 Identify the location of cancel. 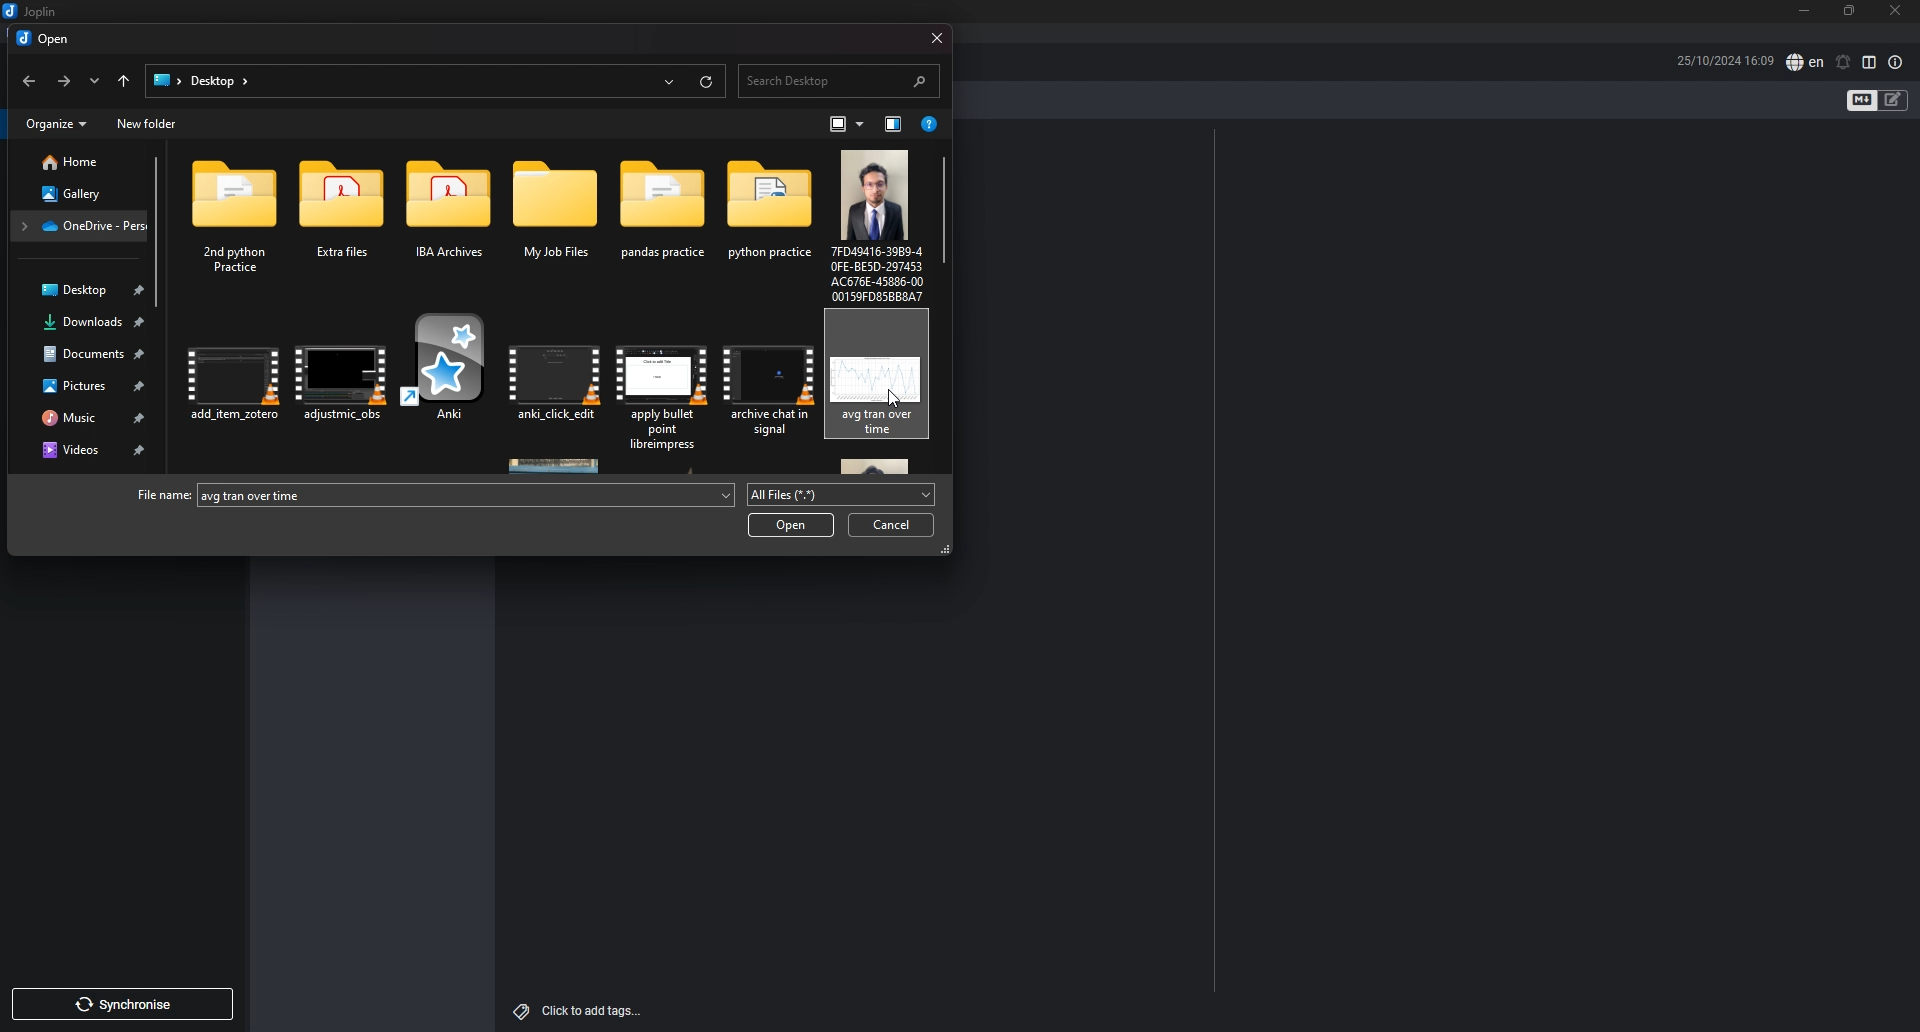
(891, 523).